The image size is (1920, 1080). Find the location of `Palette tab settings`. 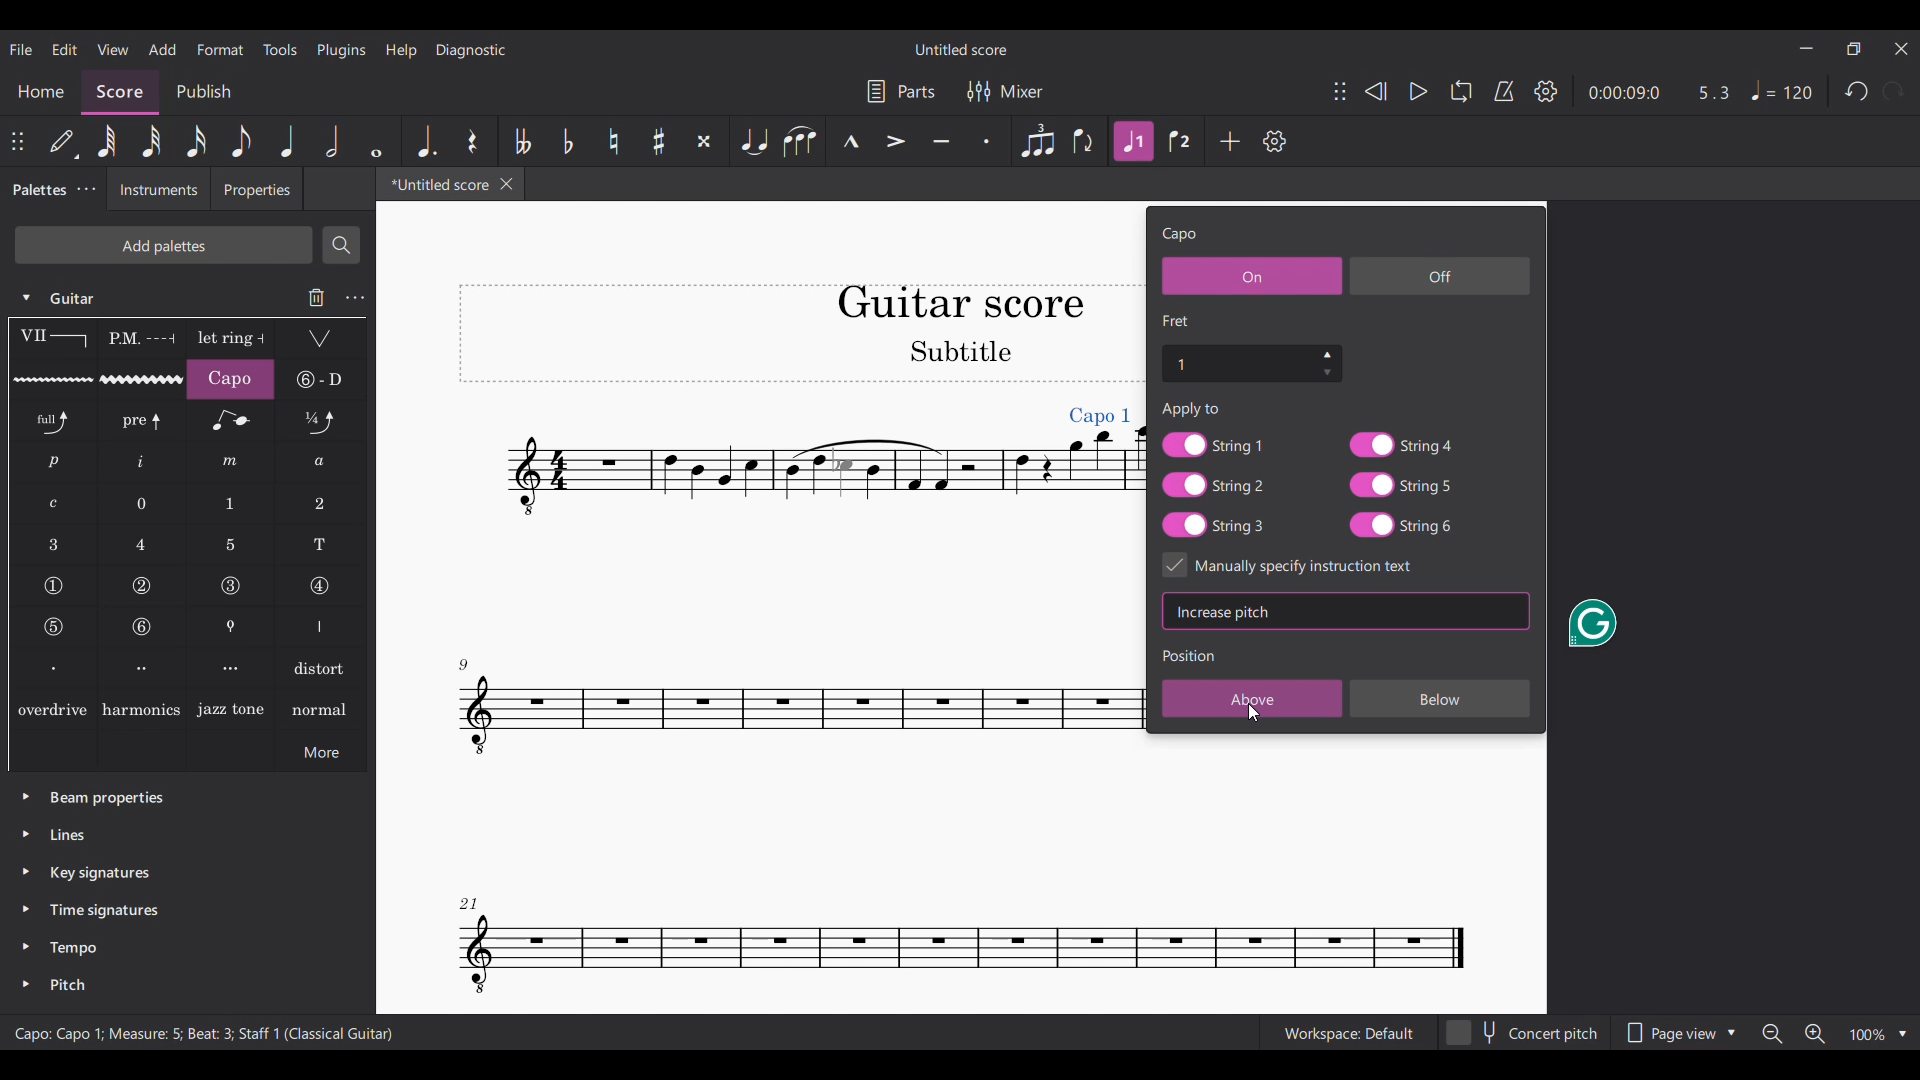

Palette tab settings is located at coordinates (88, 189).